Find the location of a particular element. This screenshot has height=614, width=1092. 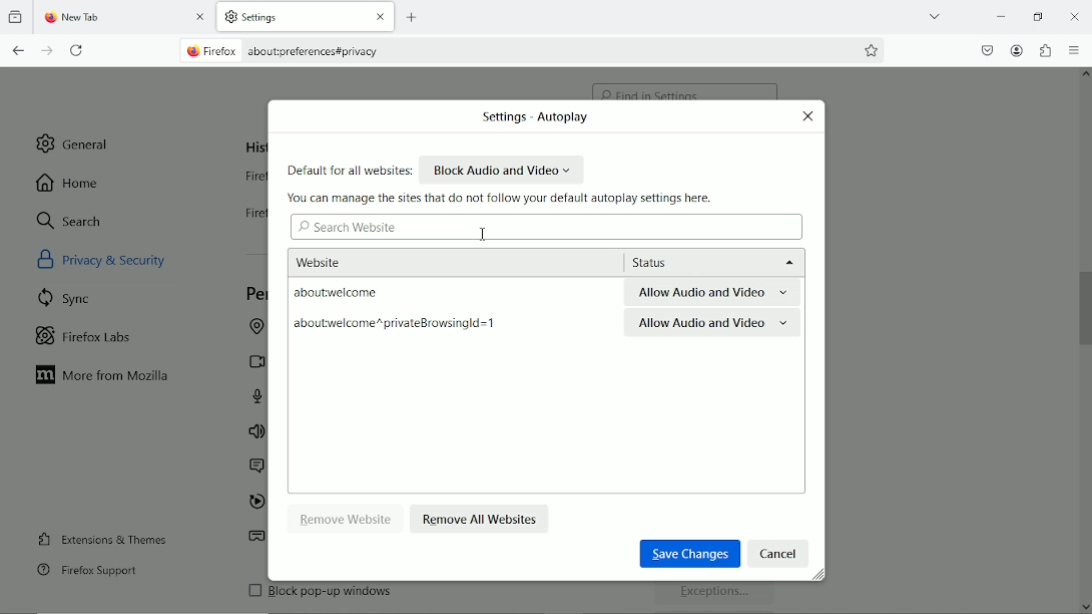

minimize is located at coordinates (1001, 15).